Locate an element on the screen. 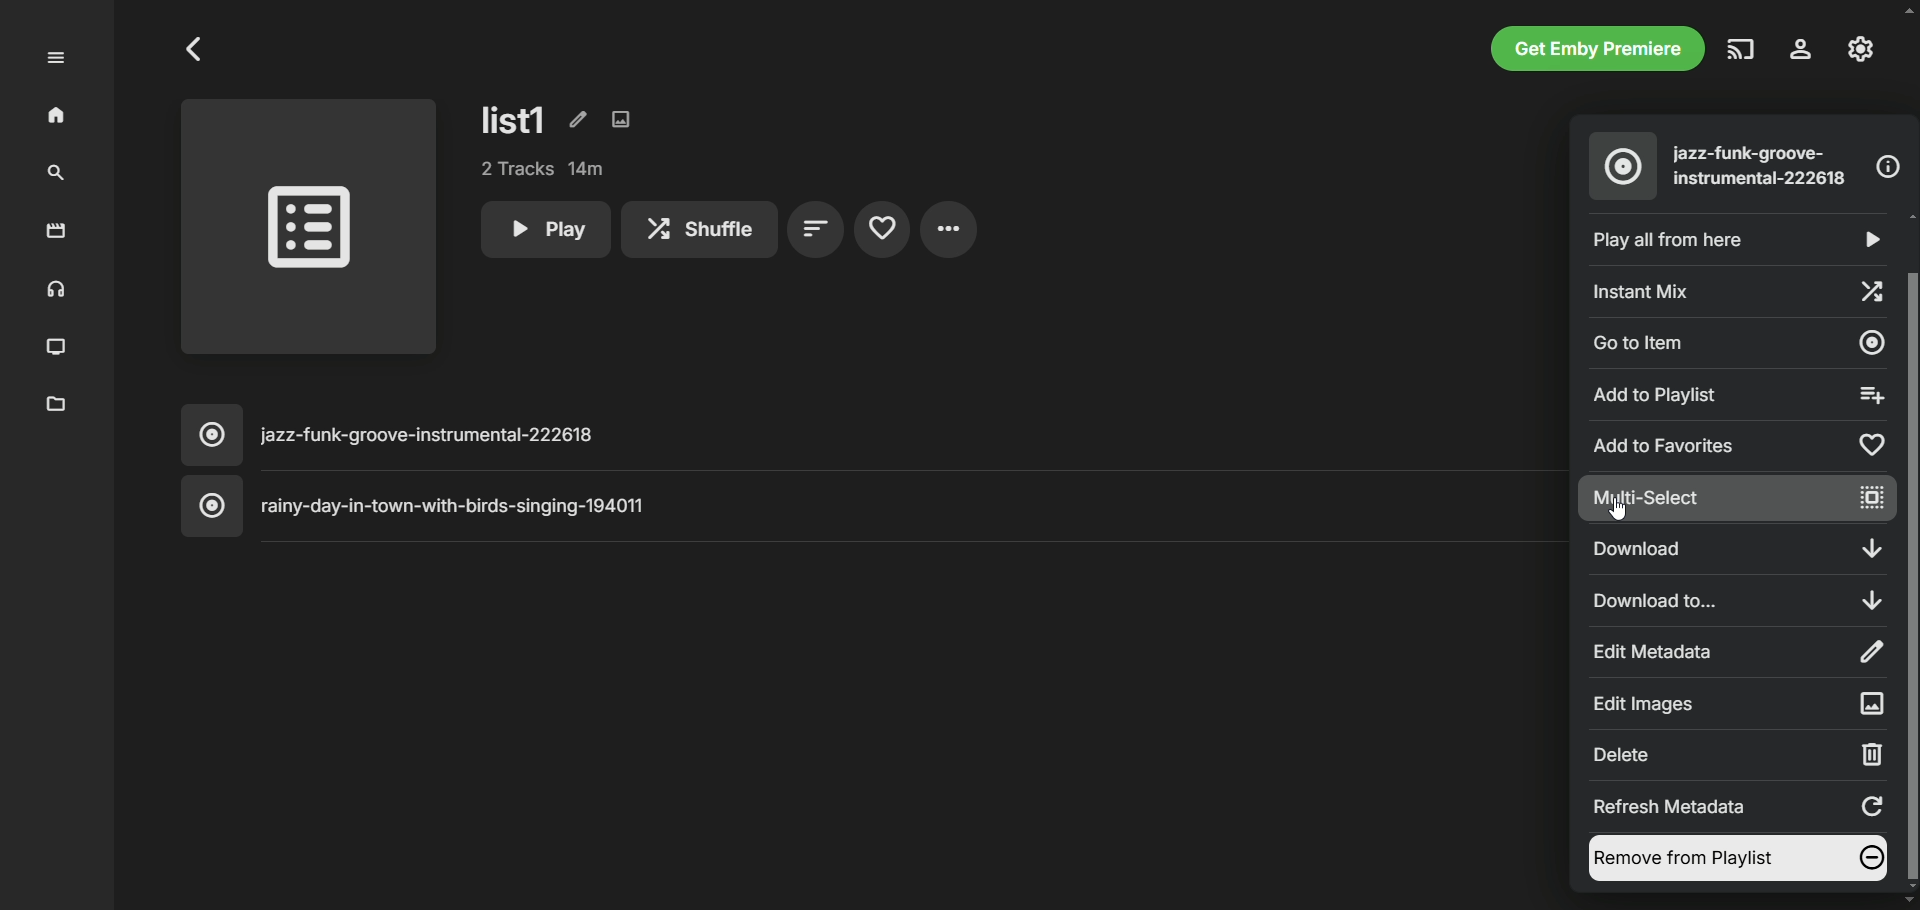 This screenshot has height=910, width=1920. get emby premiere is located at coordinates (1598, 48).